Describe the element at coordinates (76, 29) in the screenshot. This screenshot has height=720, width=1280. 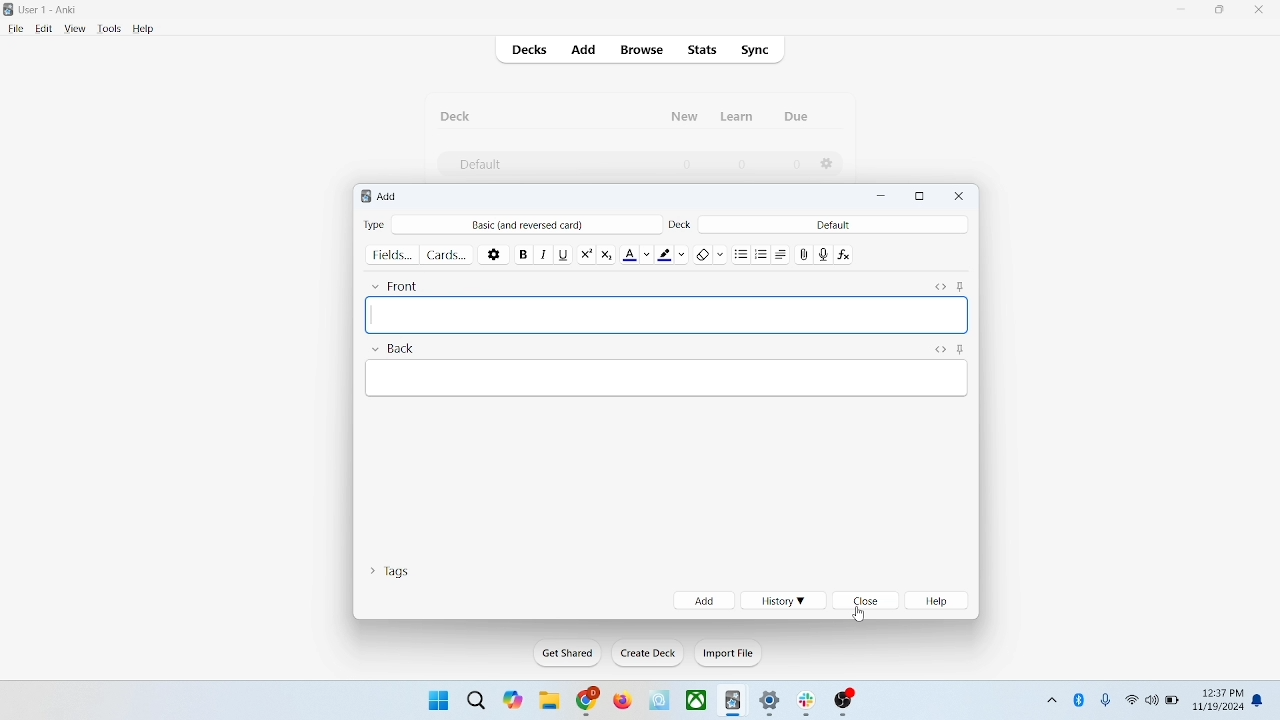
I see `view` at that location.